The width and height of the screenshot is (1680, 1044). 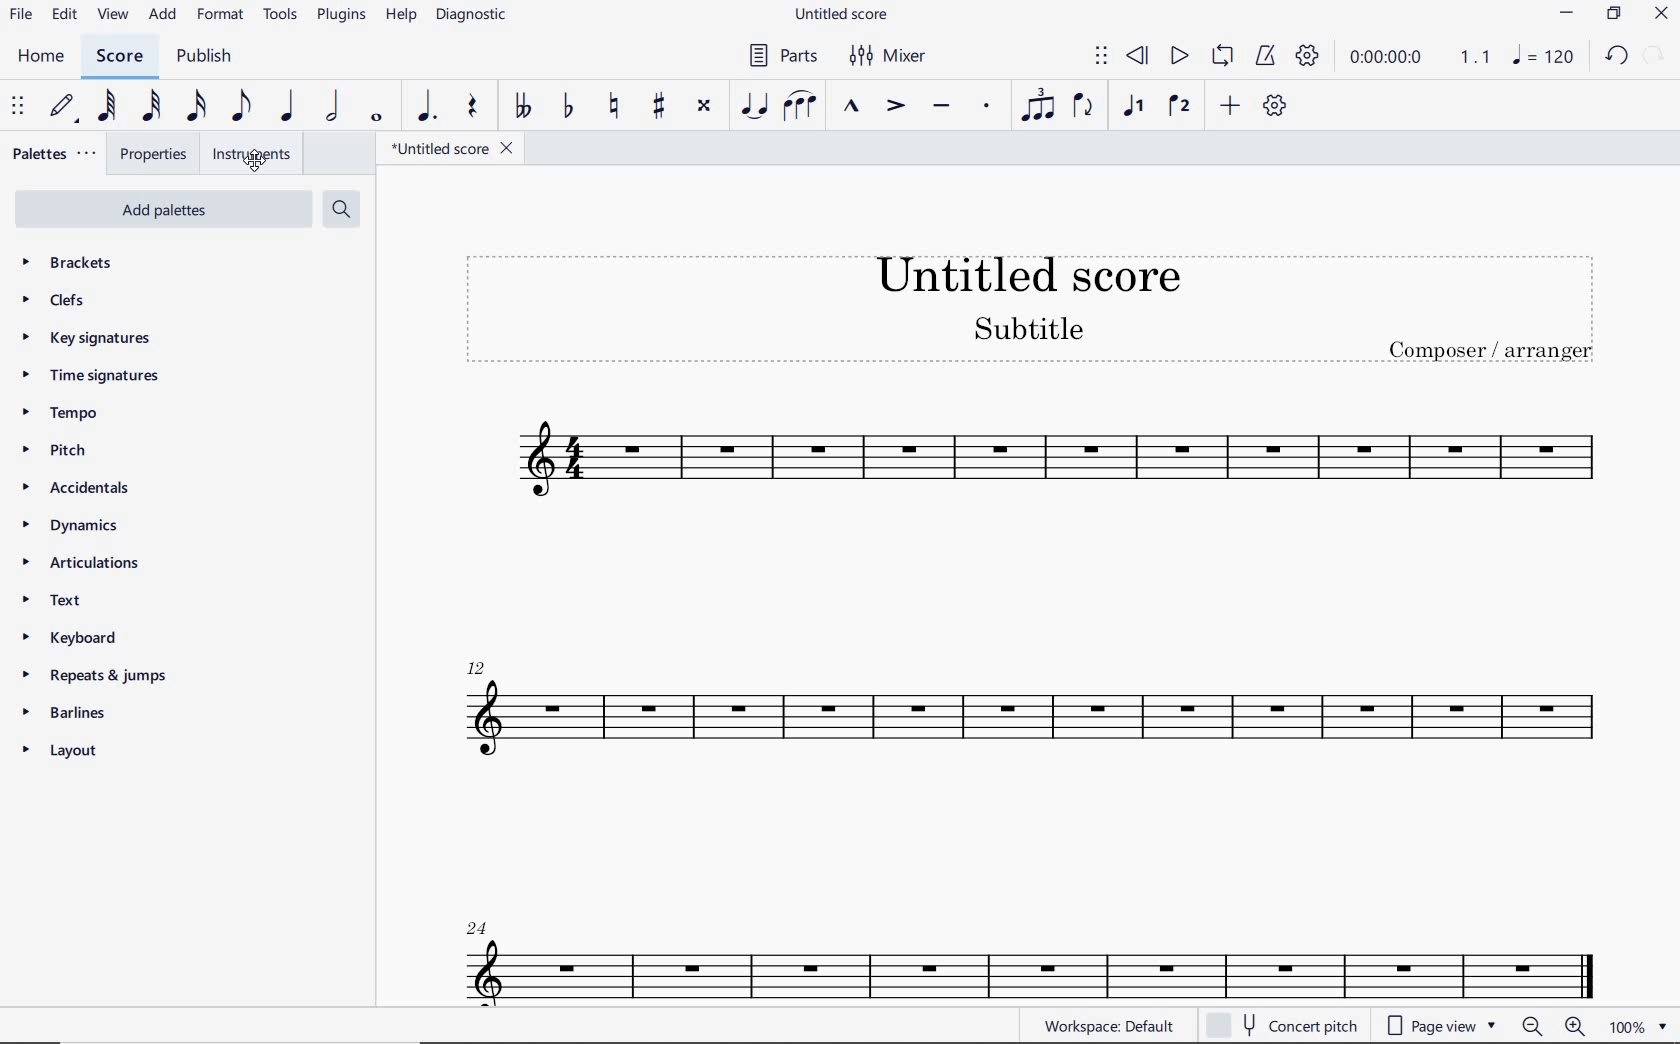 What do you see at coordinates (894, 107) in the screenshot?
I see `ACCENT` at bounding box center [894, 107].